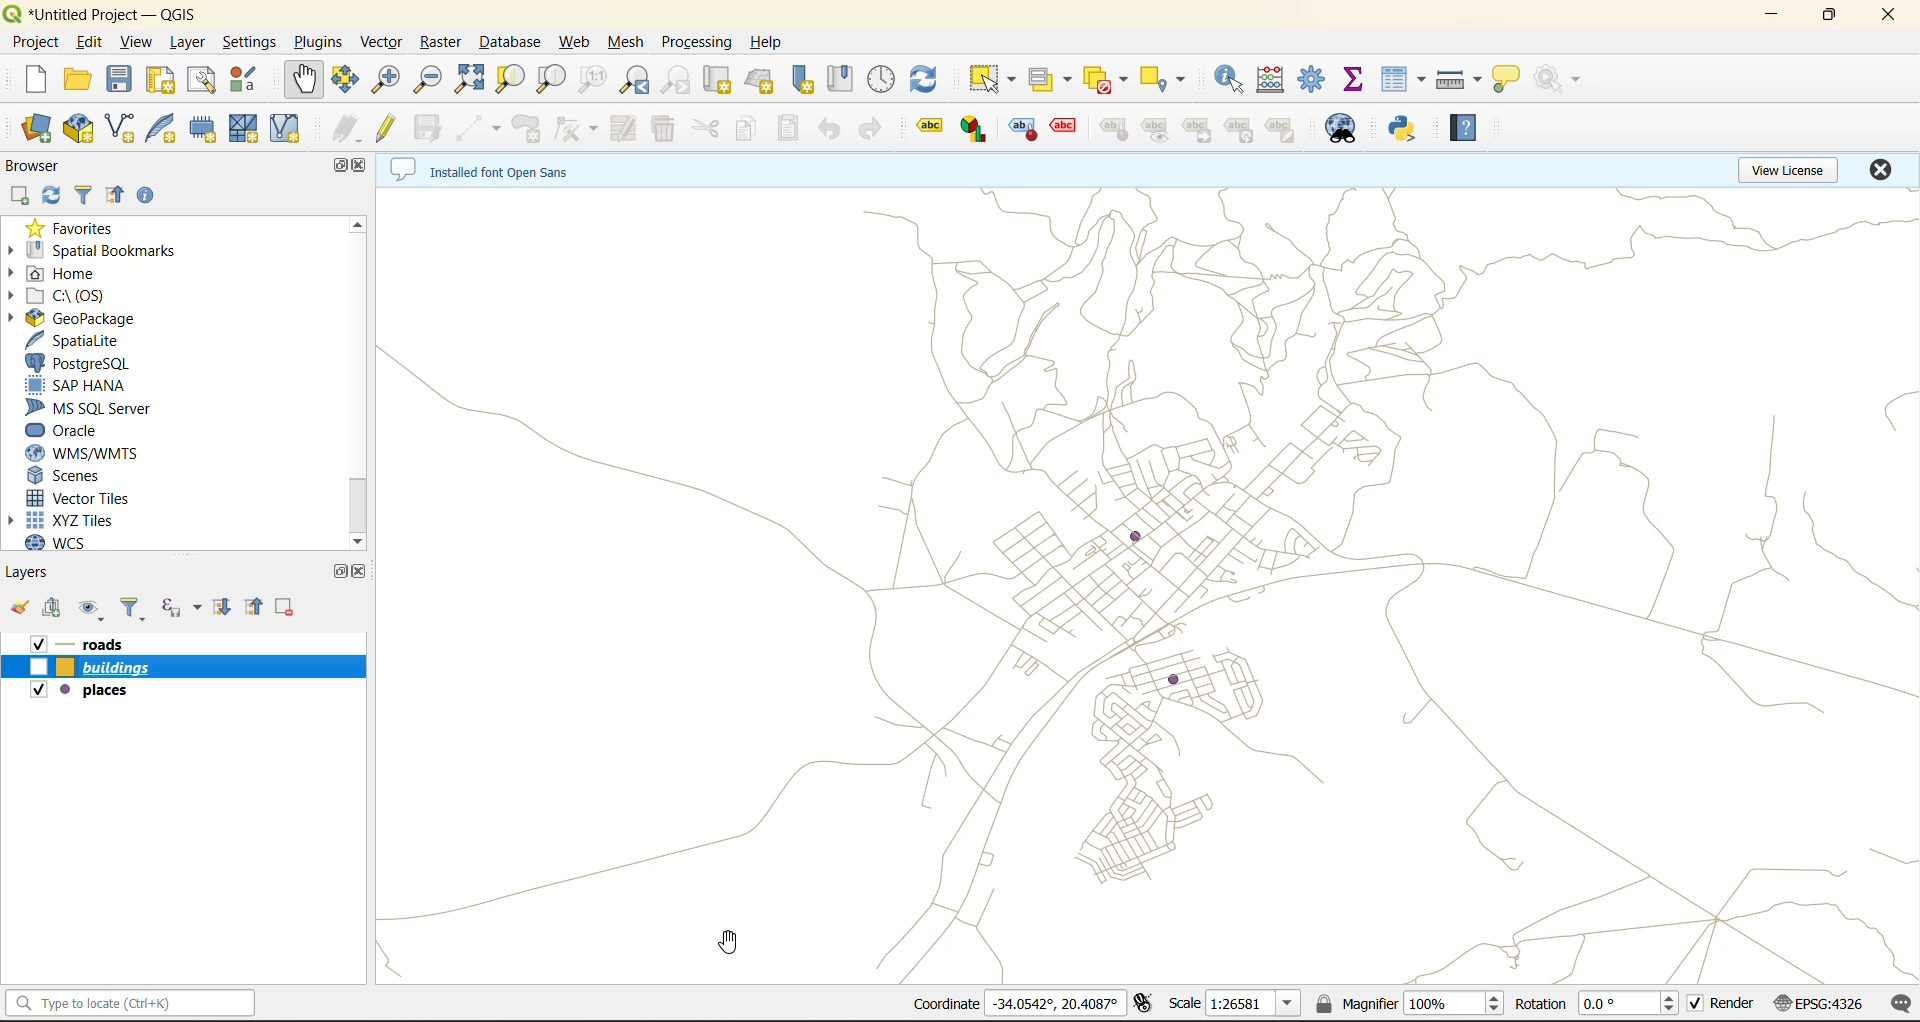 The height and width of the screenshot is (1022, 1920). I want to click on Label, so click(932, 128).